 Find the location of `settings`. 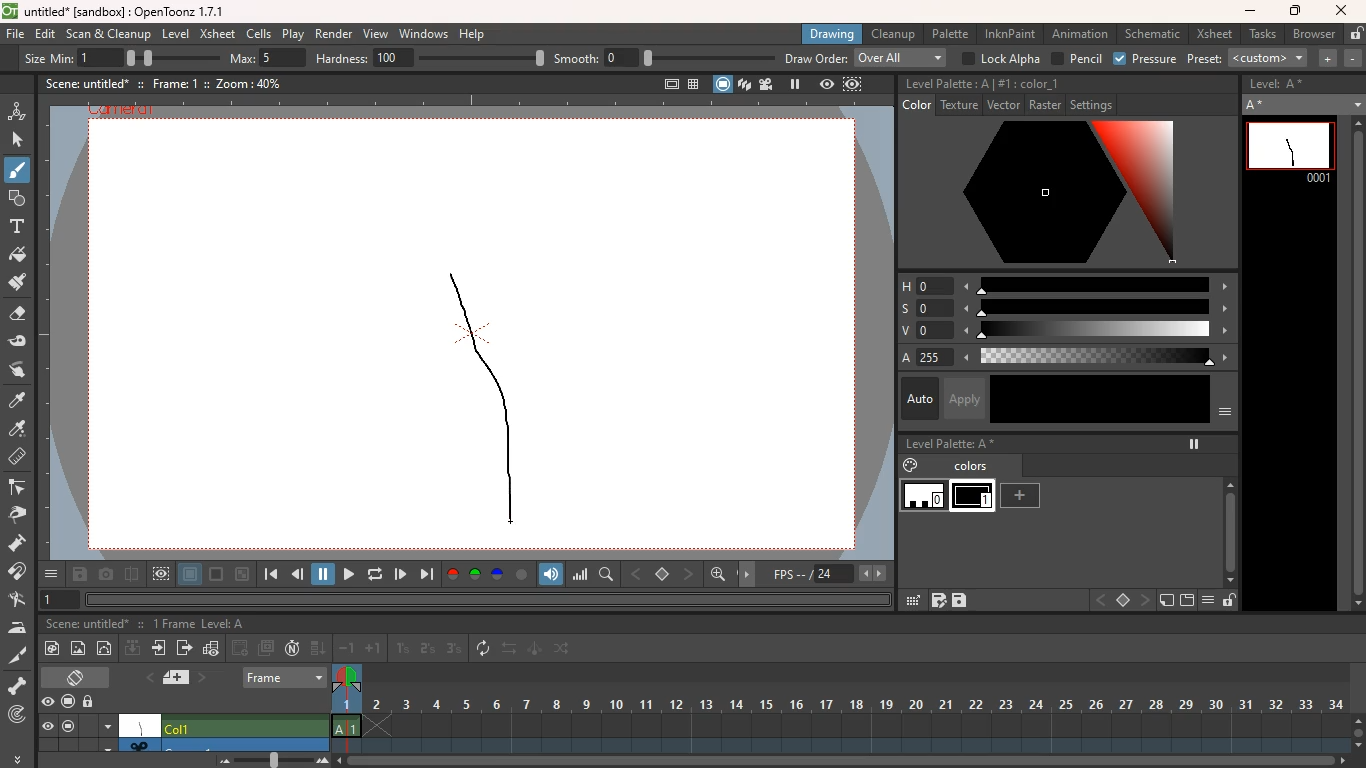

settings is located at coordinates (1095, 105).